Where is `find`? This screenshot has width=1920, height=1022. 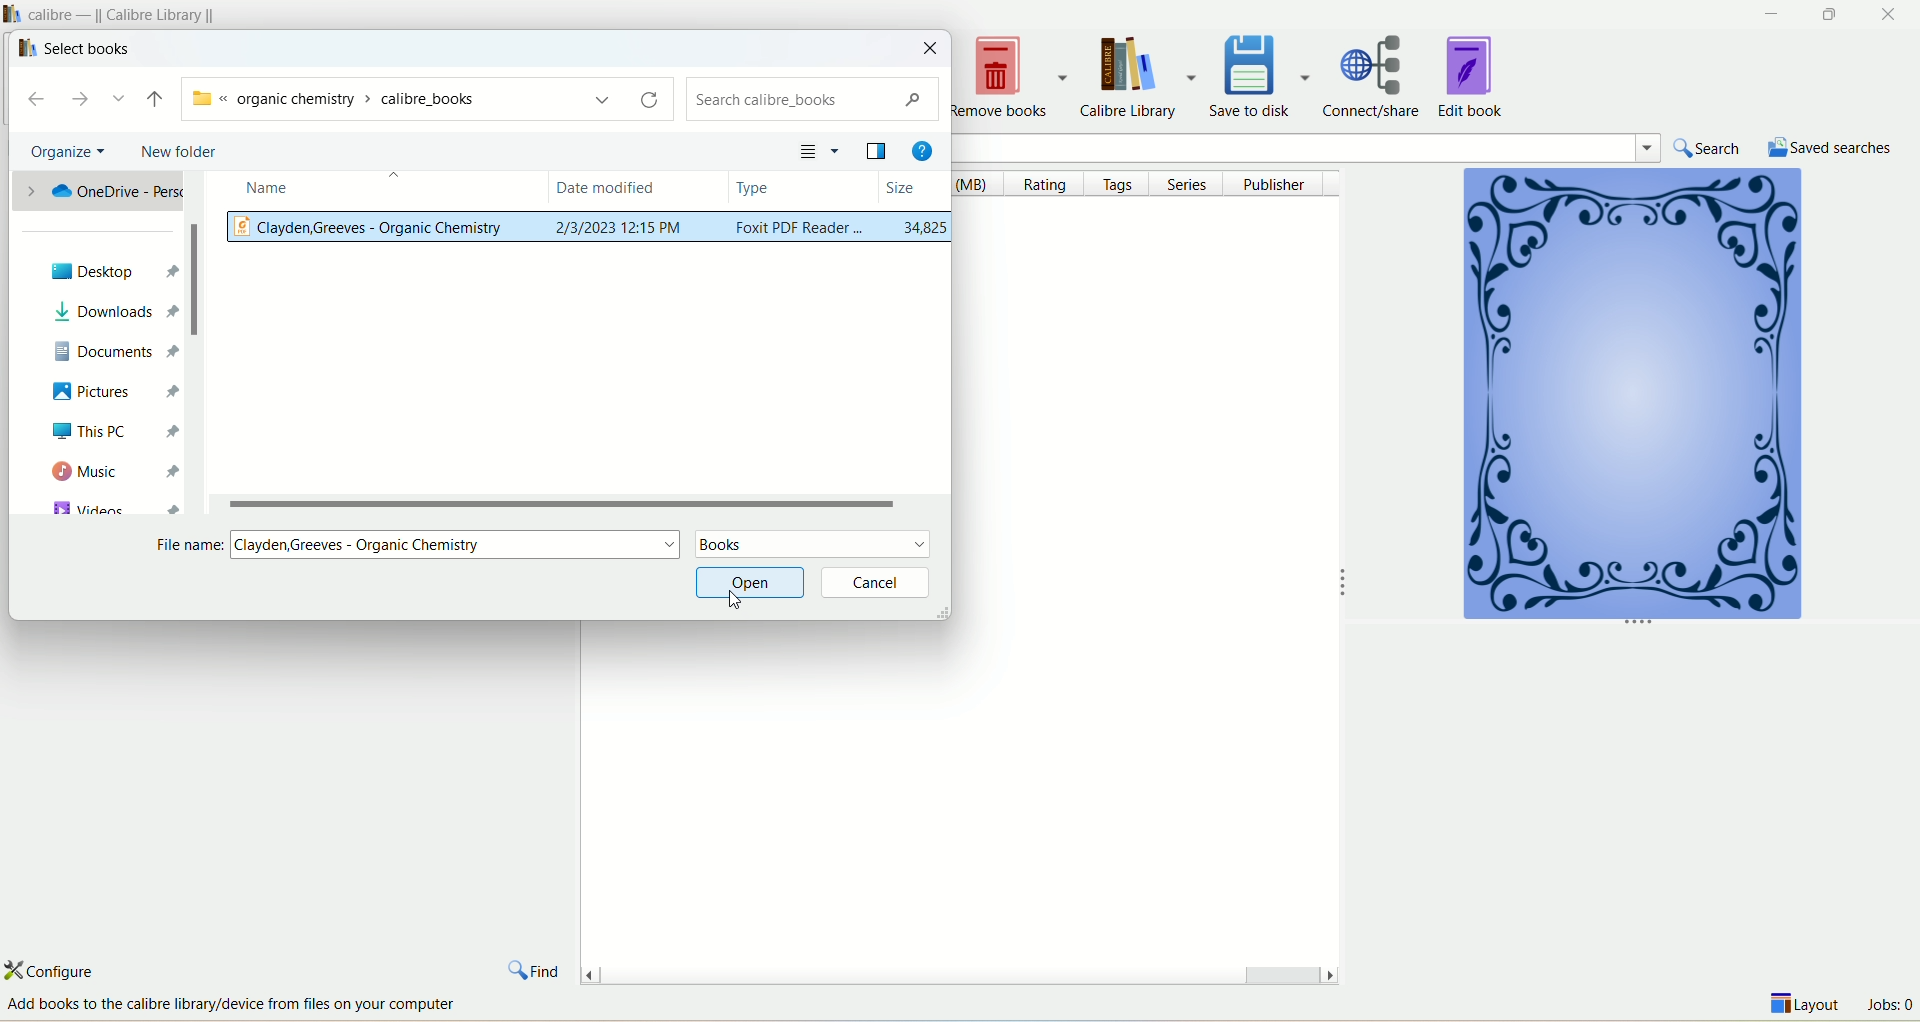 find is located at coordinates (535, 966).